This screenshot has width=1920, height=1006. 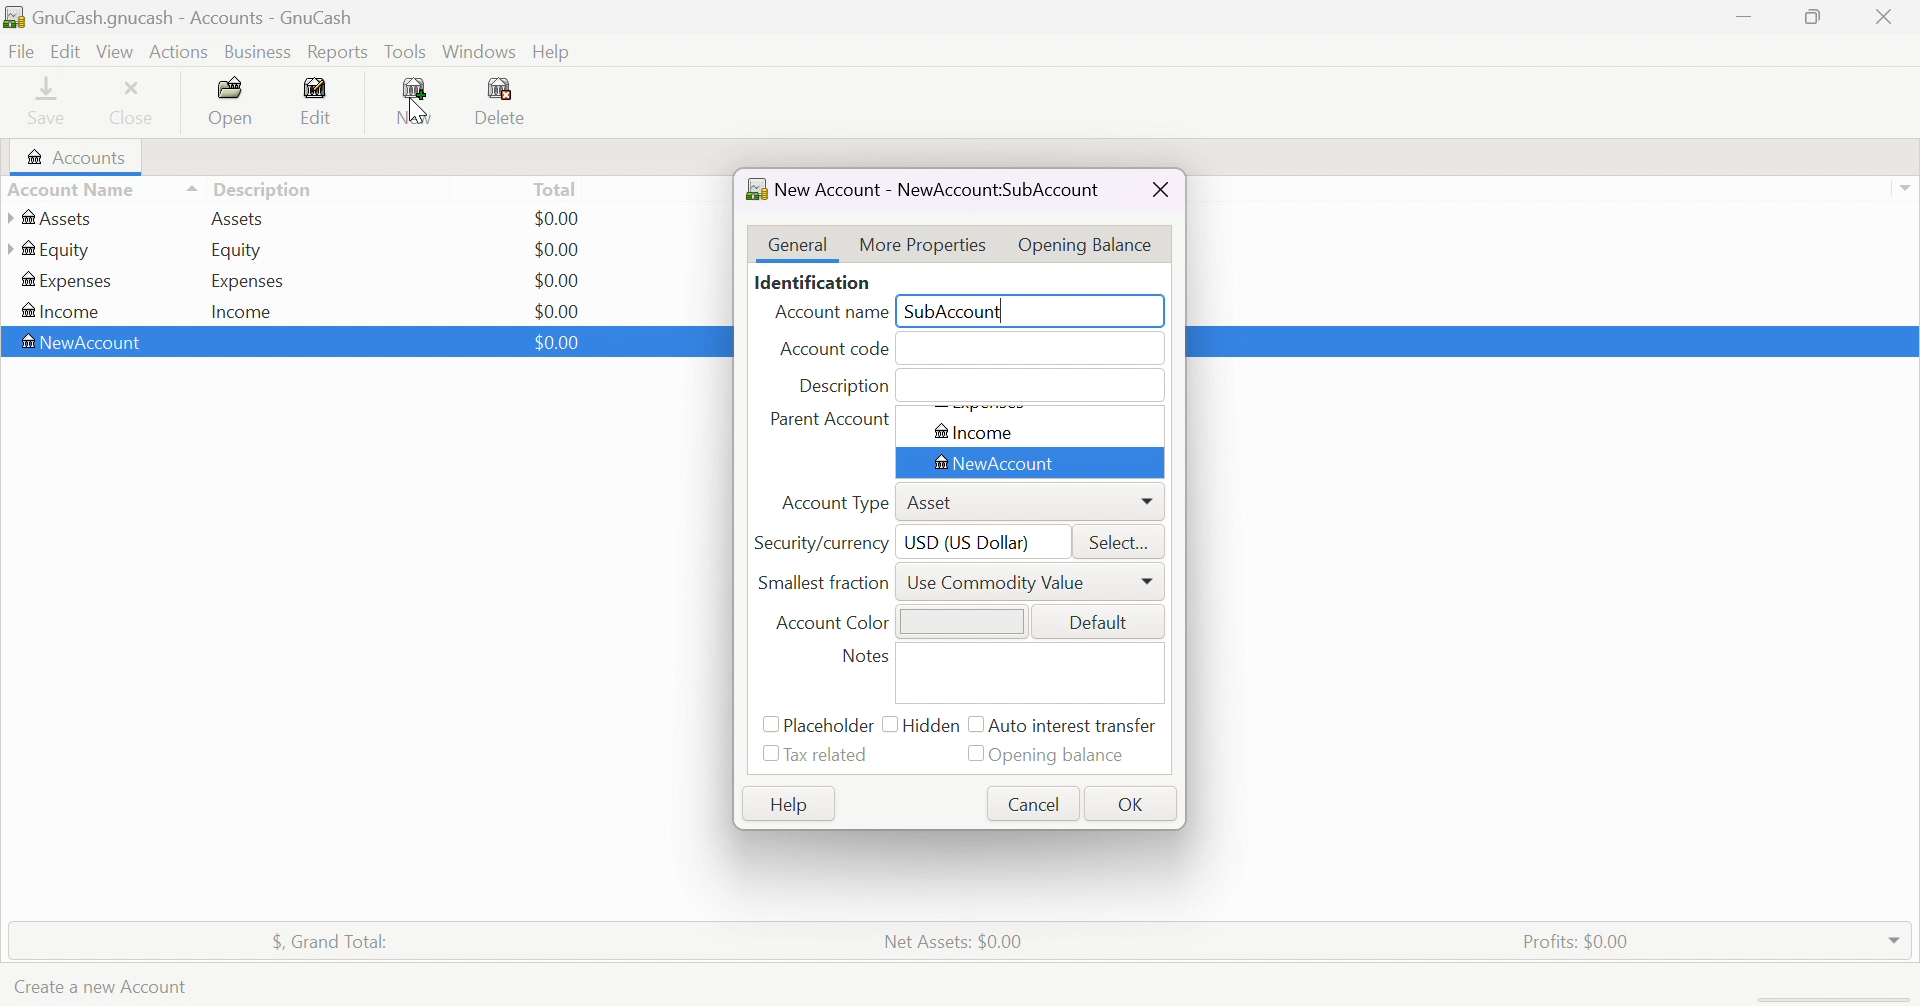 What do you see at coordinates (1063, 757) in the screenshot?
I see `Opening balance` at bounding box center [1063, 757].